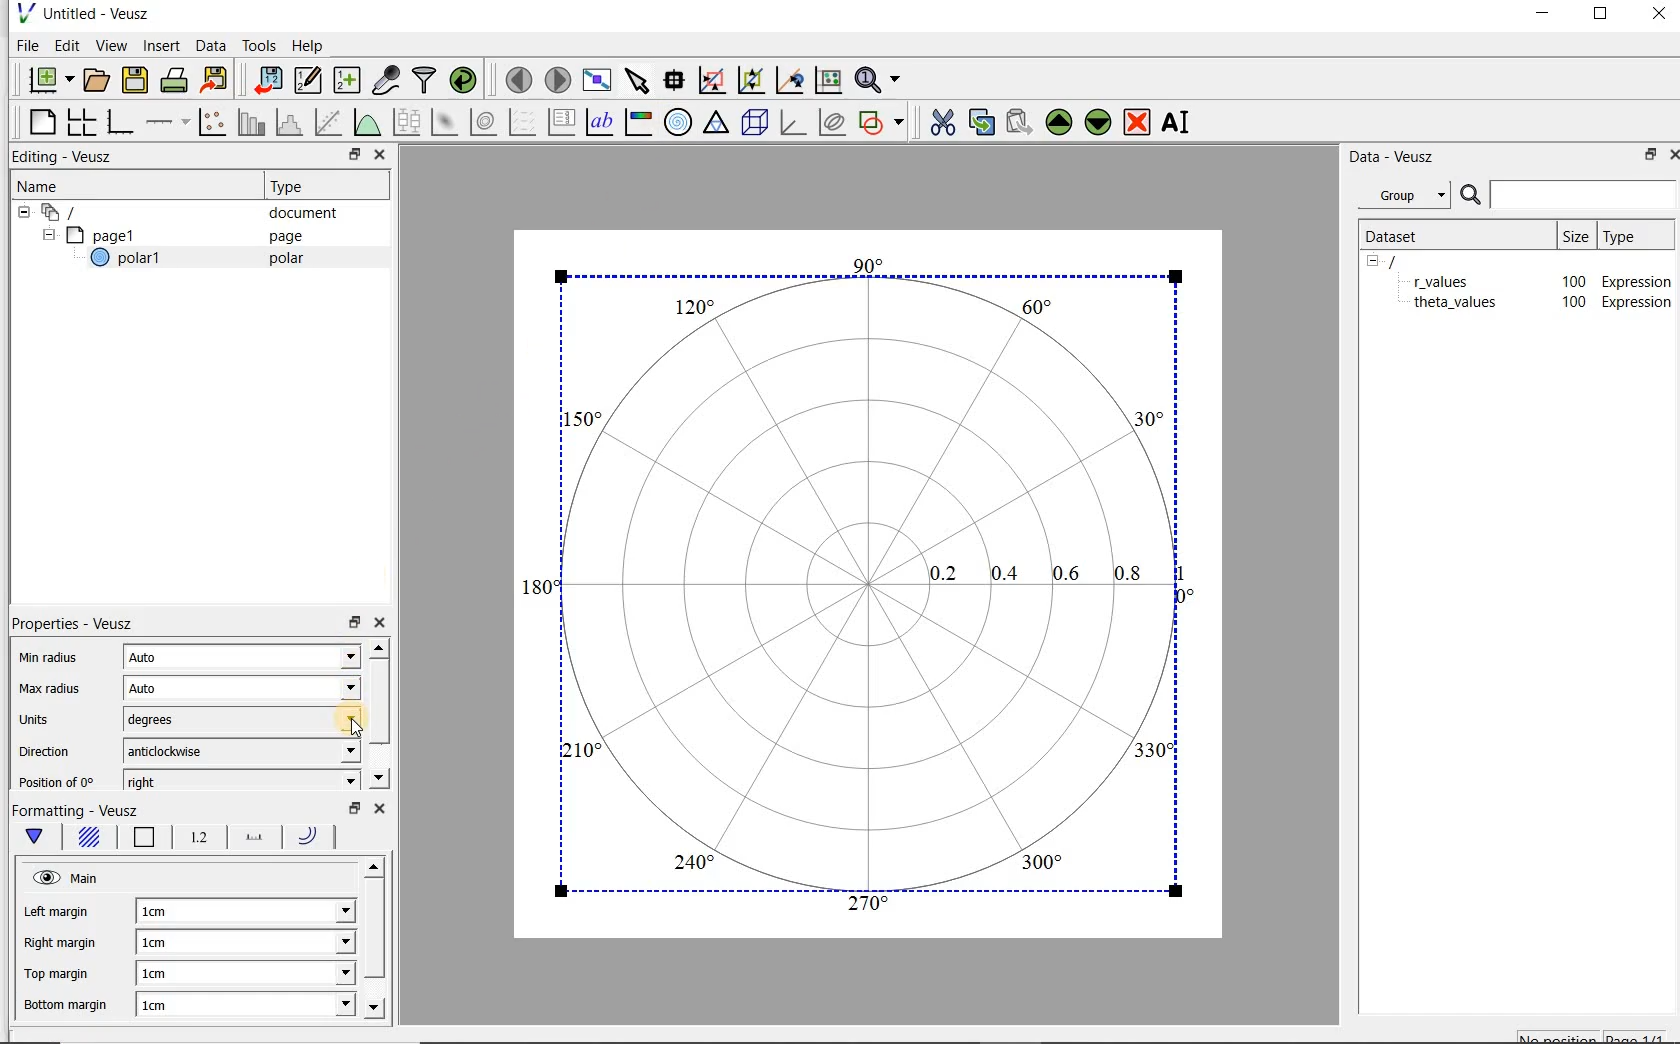  I want to click on right, so click(174, 781).